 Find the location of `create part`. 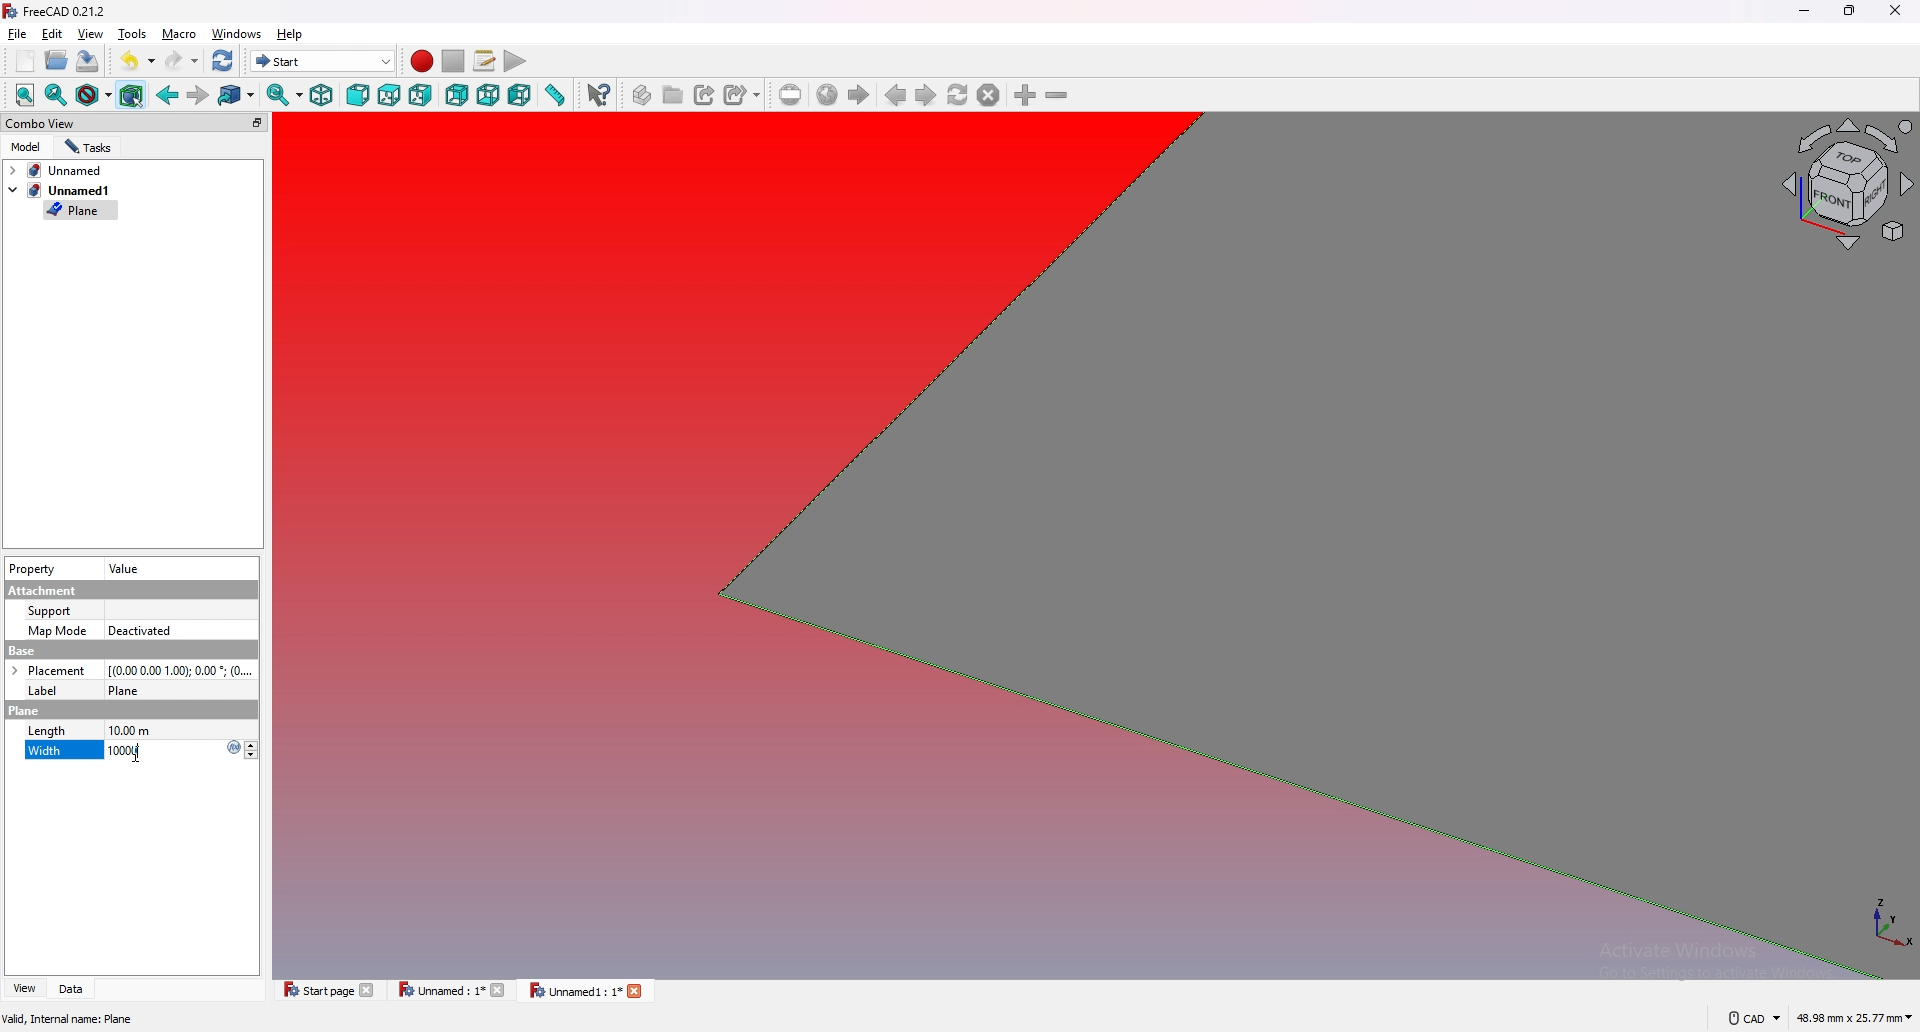

create part is located at coordinates (644, 95).